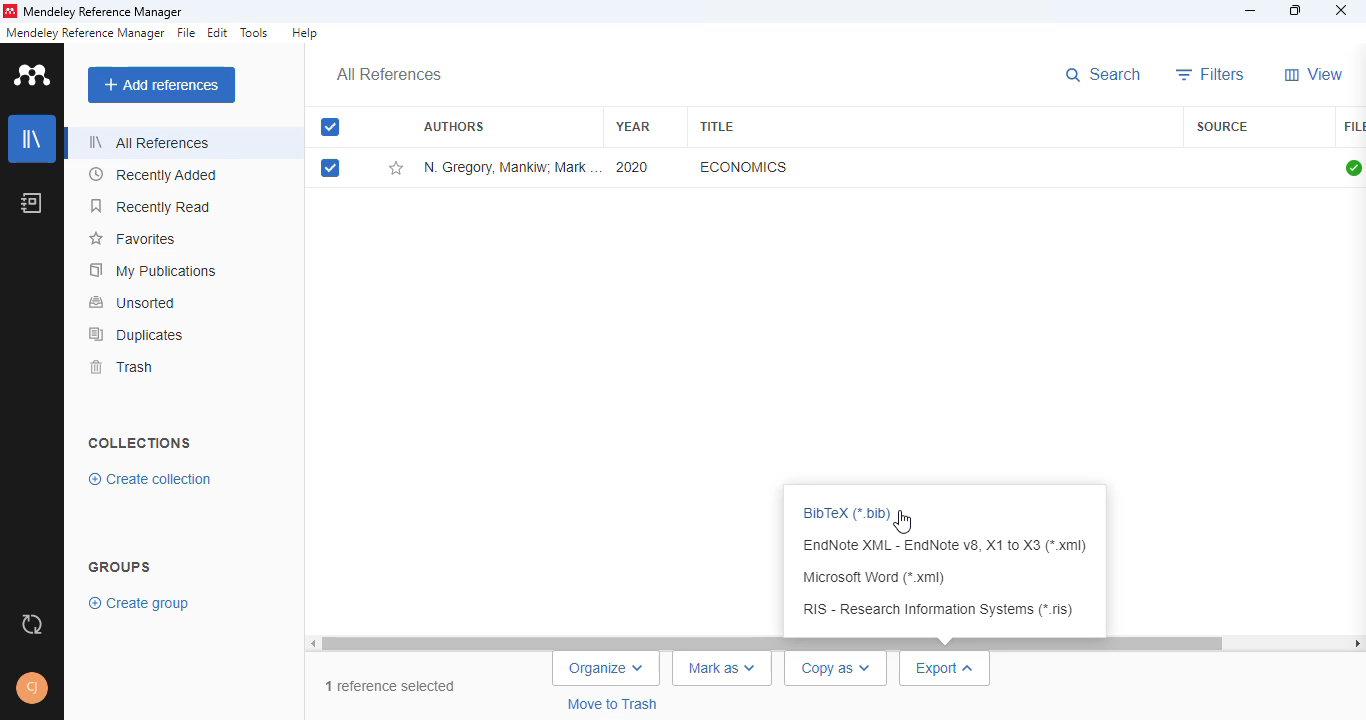  Describe the element at coordinates (835, 643) in the screenshot. I see `scrollbar` at that location.